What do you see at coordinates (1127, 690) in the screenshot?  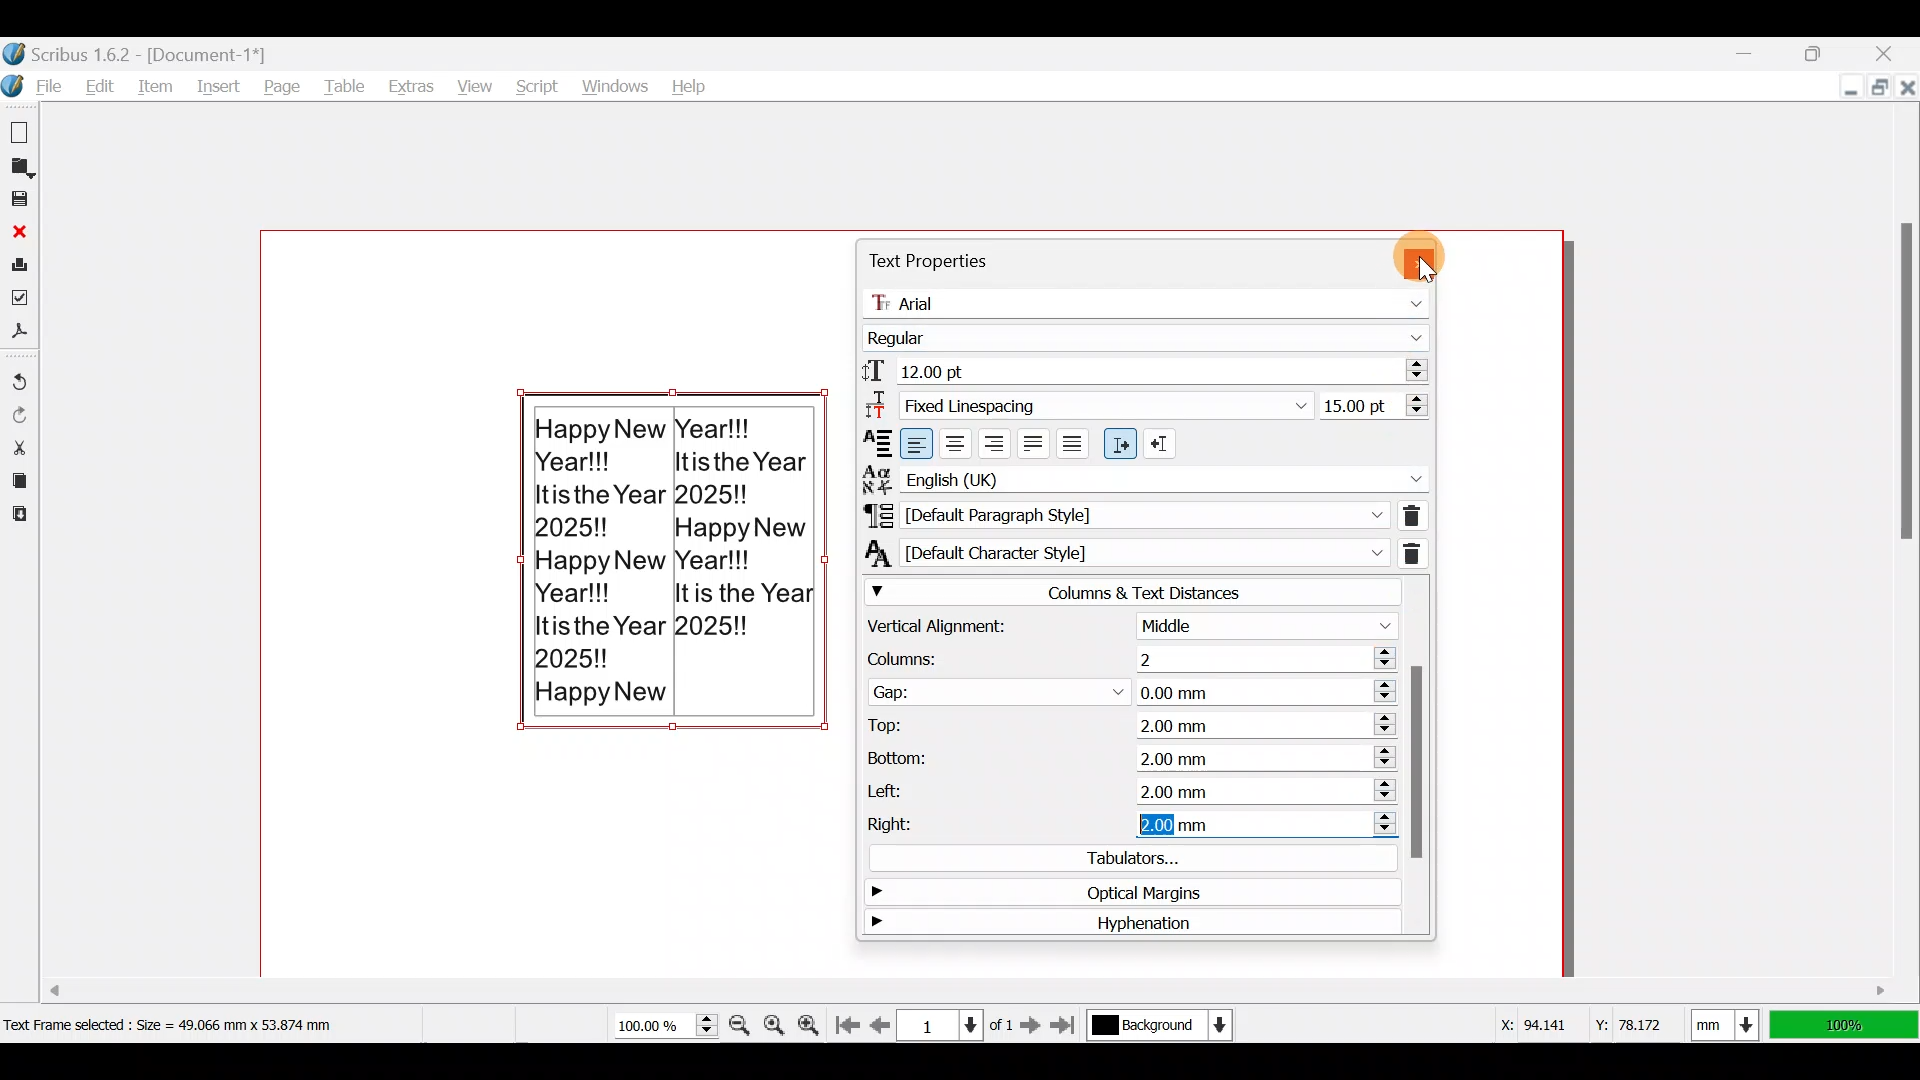 I see `Gap` at bounding box center [1127, 690].